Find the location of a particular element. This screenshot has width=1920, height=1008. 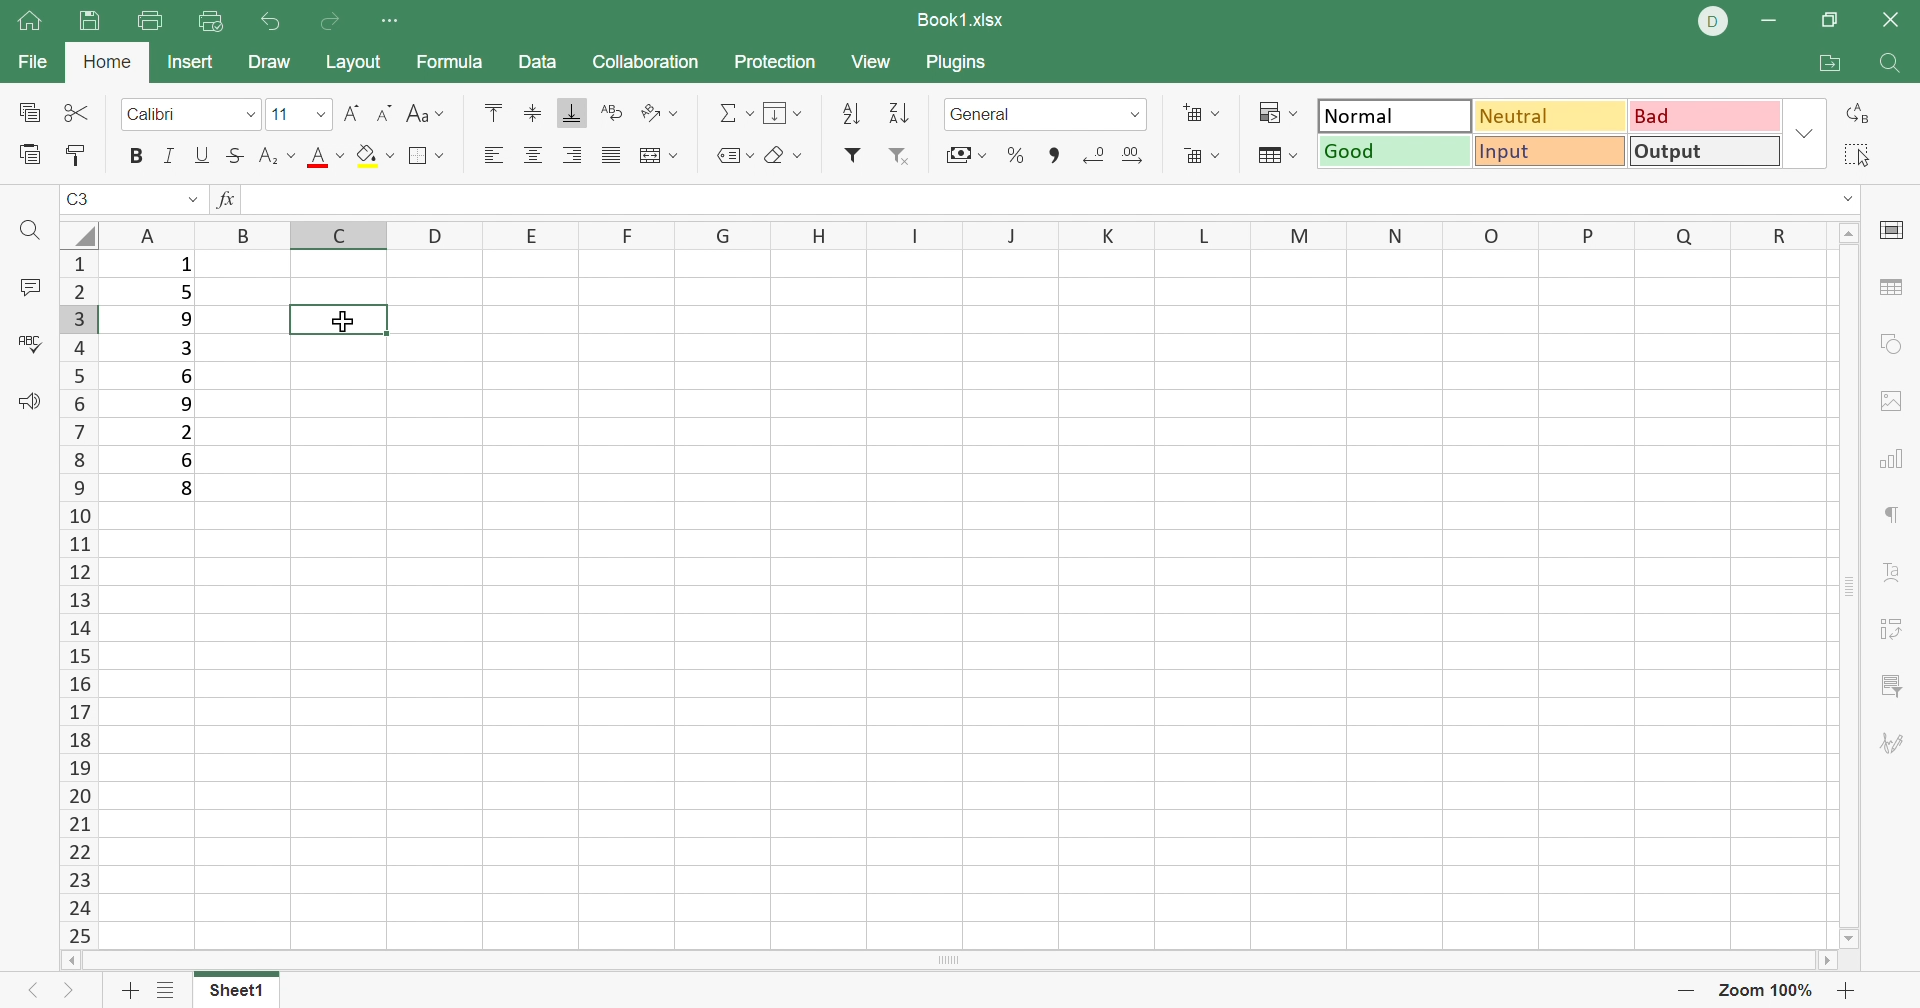

Fill is located at coordinates (784, 114).